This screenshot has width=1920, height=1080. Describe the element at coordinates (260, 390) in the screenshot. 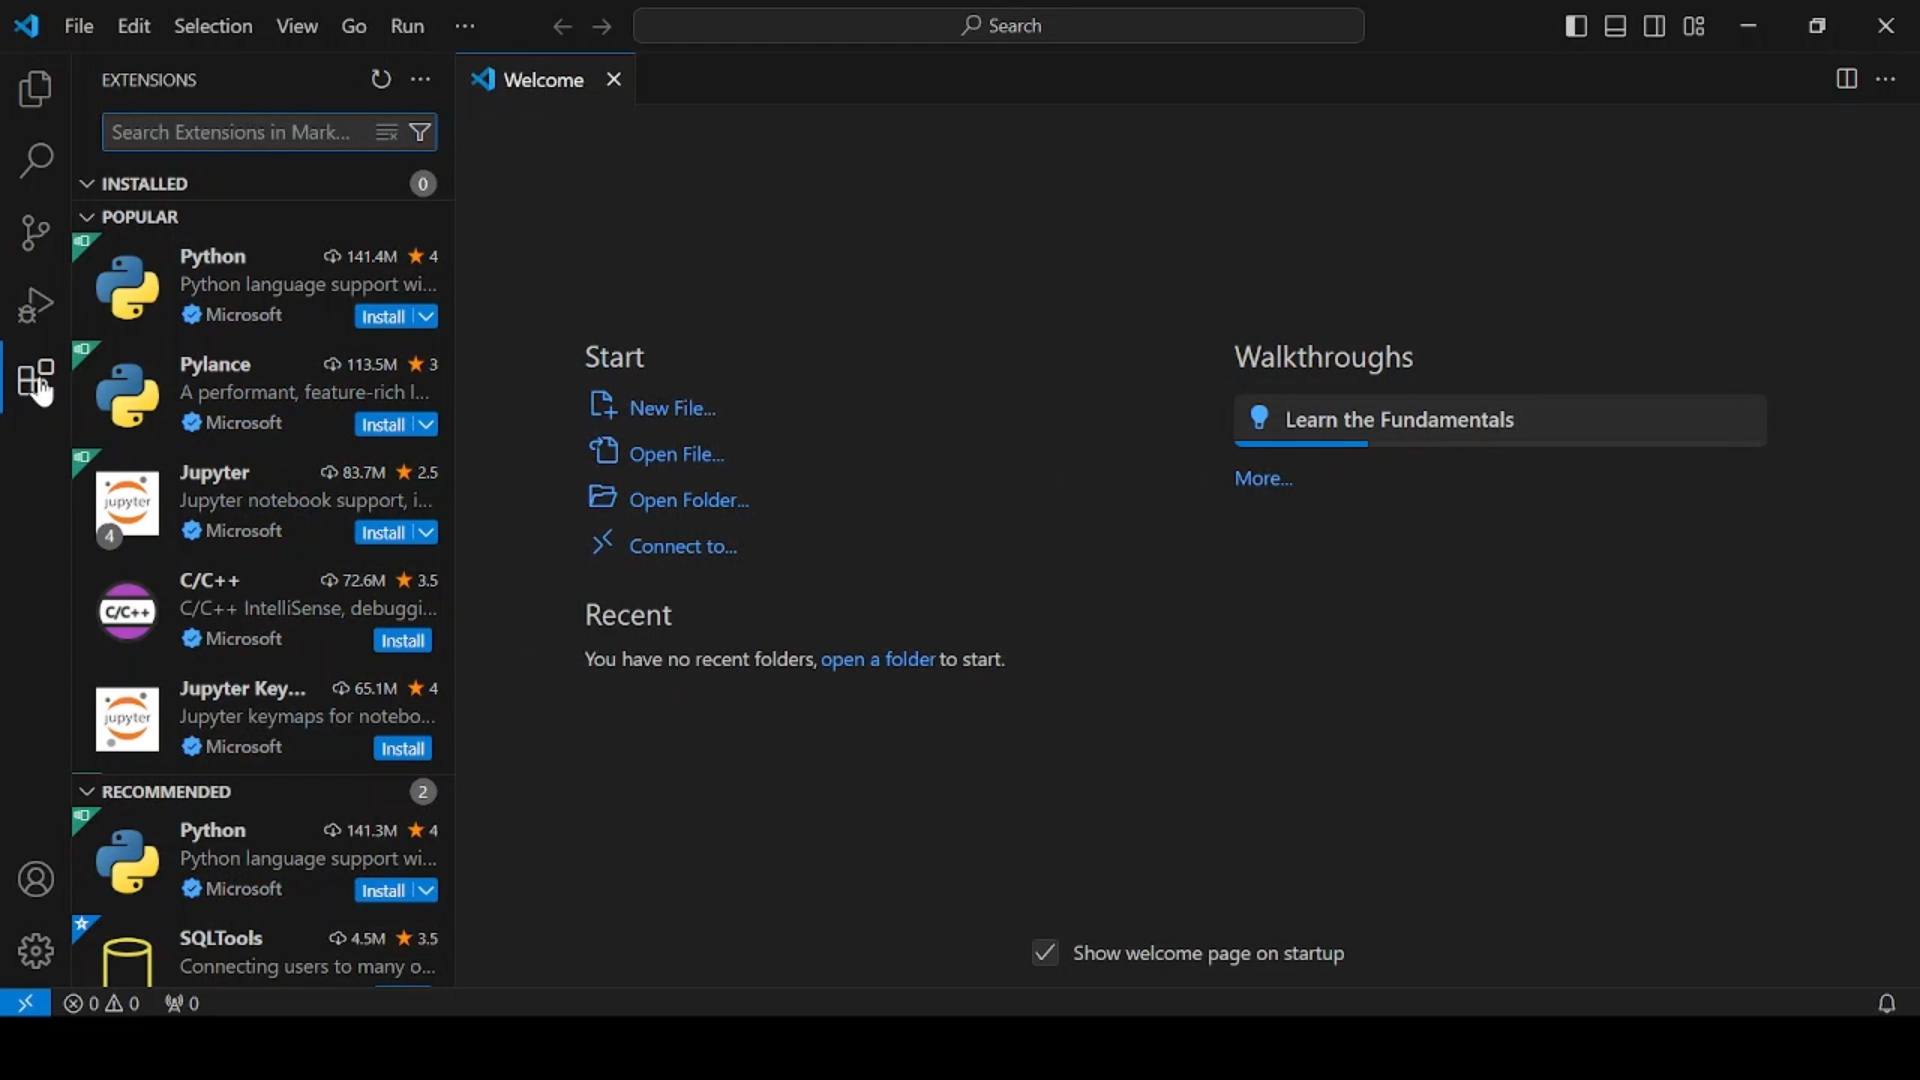

I see `pylance` at that location.